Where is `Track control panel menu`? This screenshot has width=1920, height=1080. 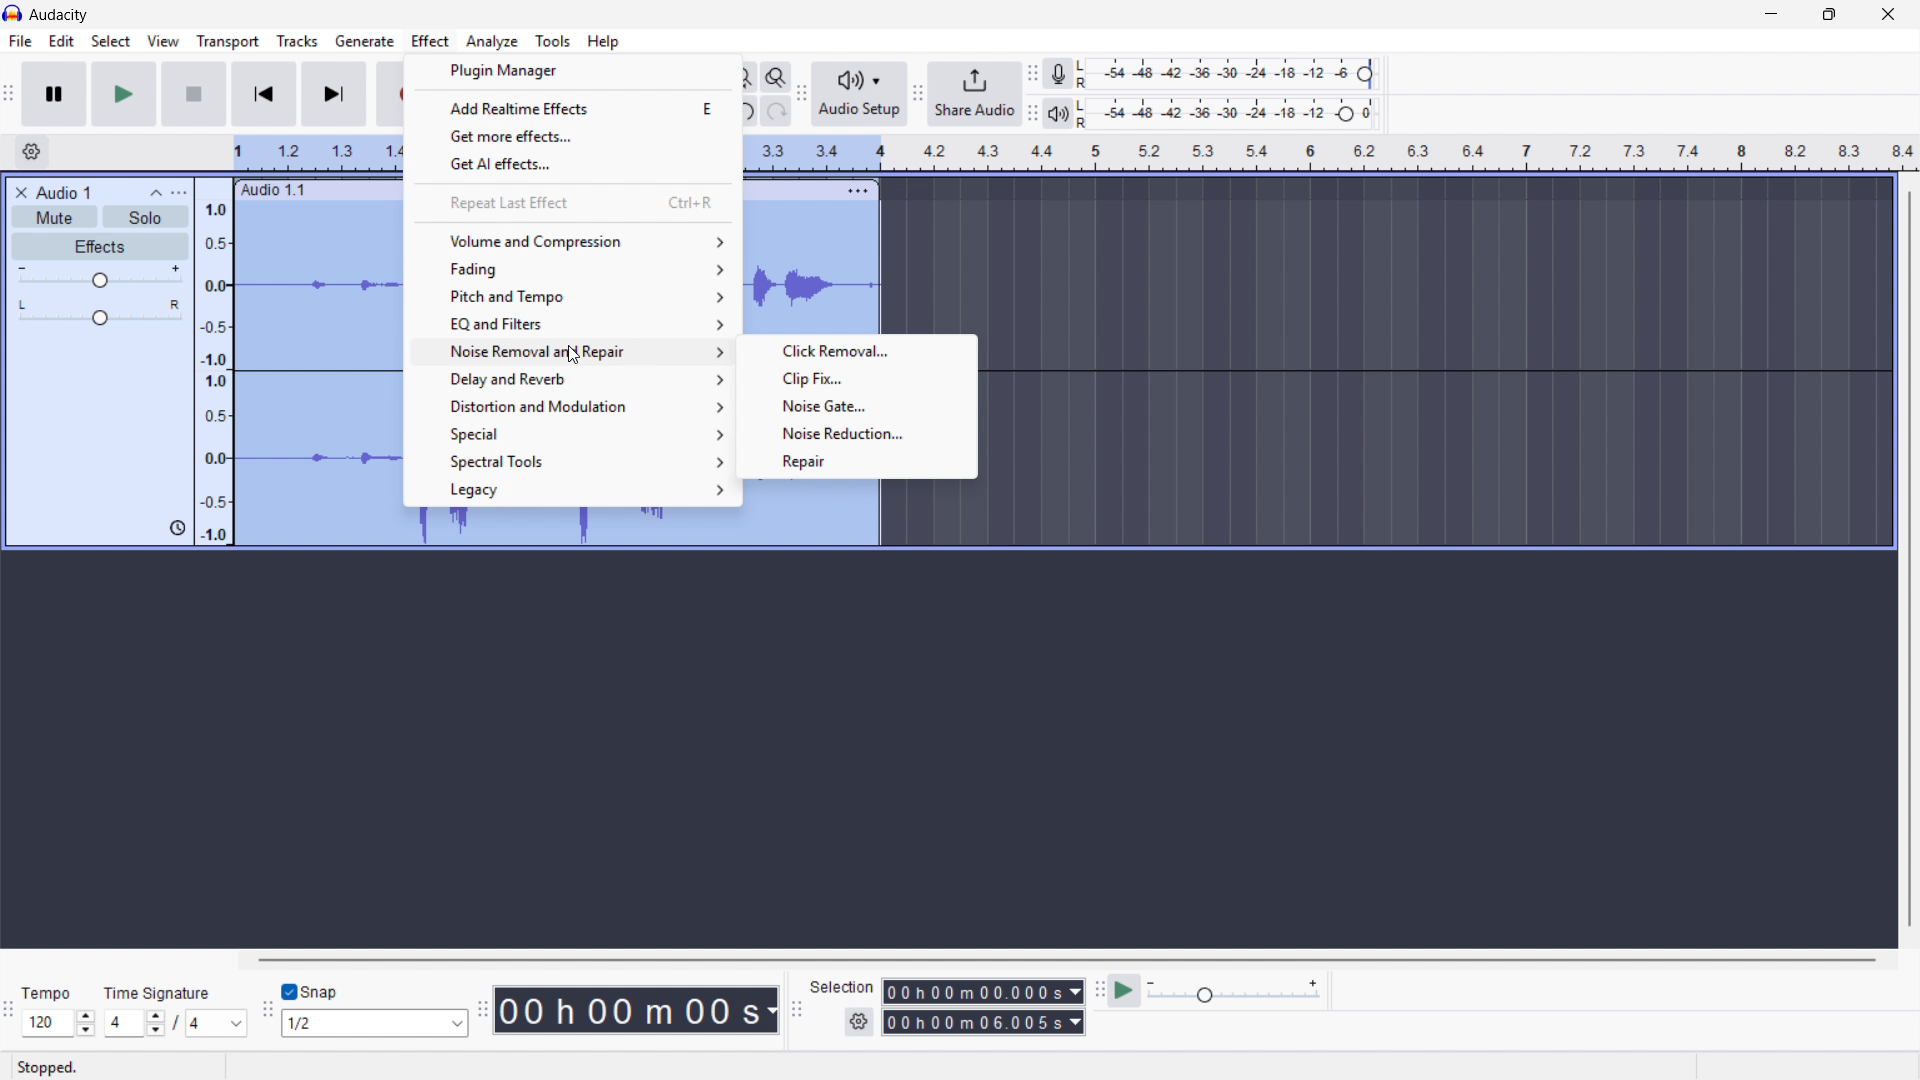
Track control panel menu is located at coordinates (179, 193).